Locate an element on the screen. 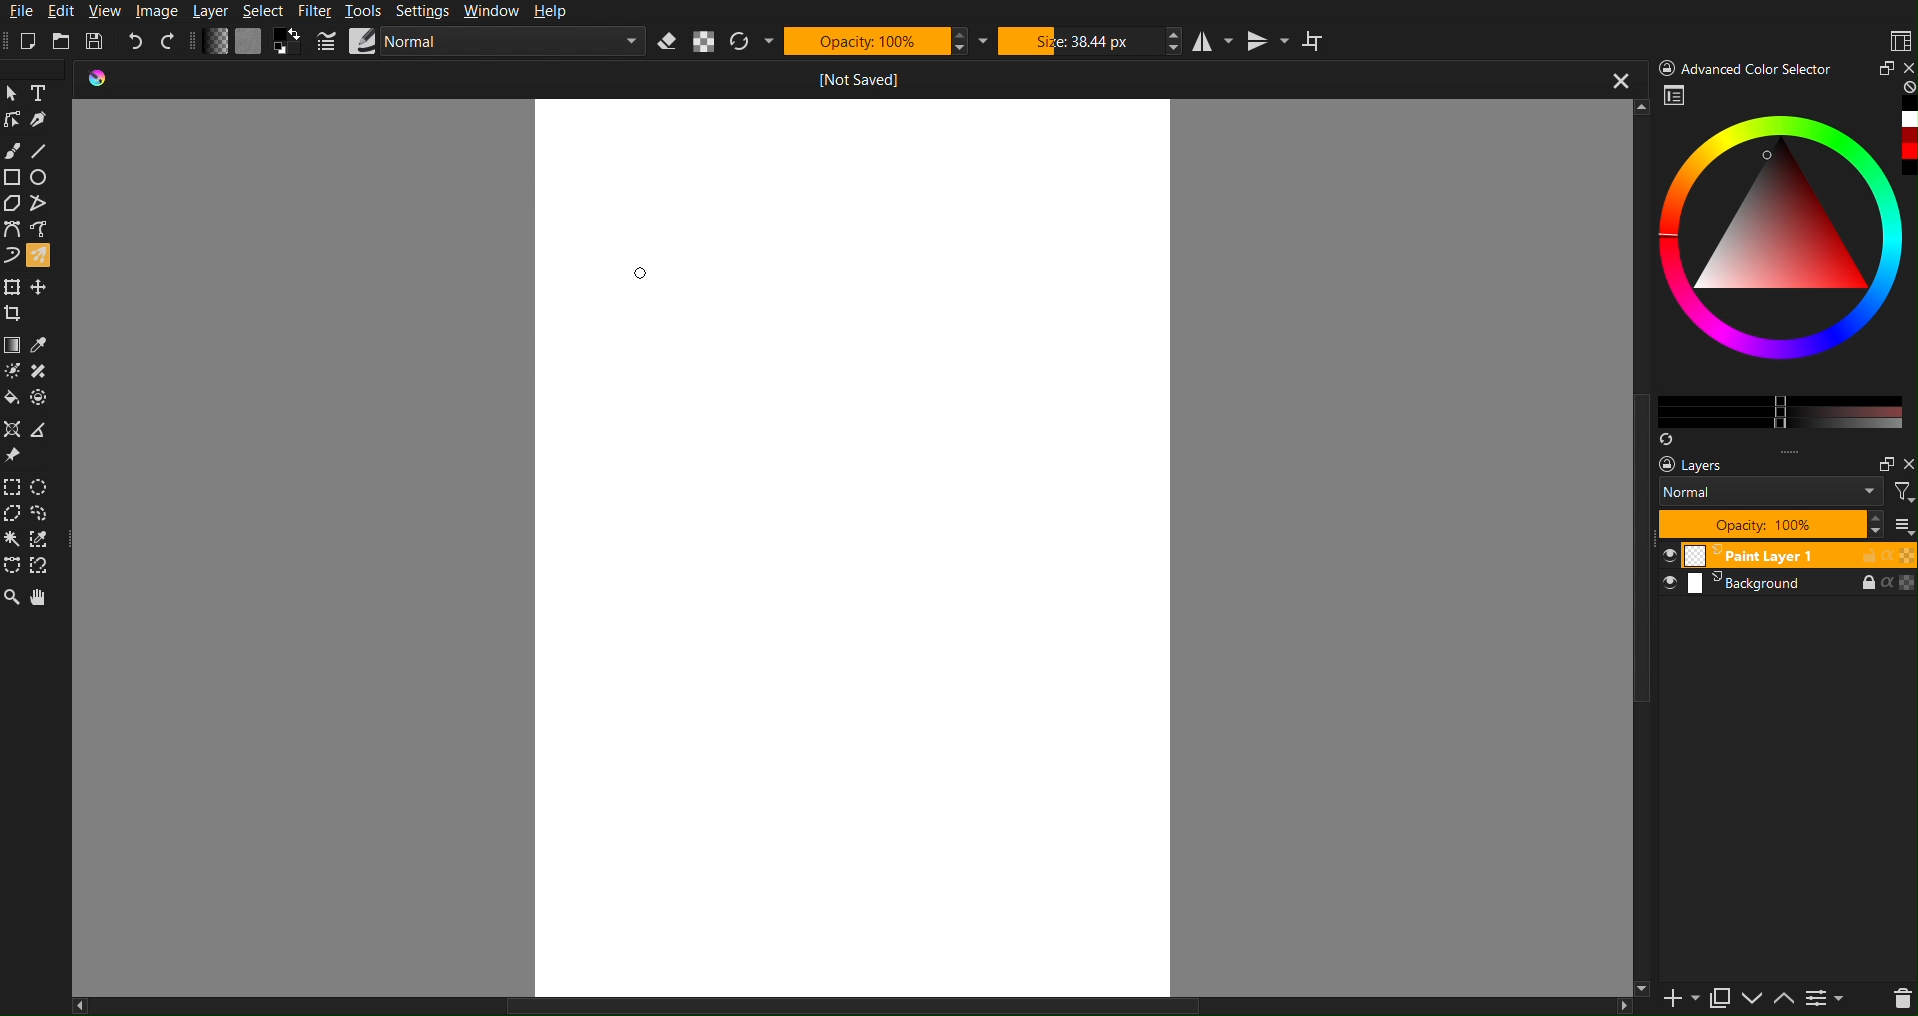 The image size is (1918, 1016). Select is located at coordinates (271, 9).